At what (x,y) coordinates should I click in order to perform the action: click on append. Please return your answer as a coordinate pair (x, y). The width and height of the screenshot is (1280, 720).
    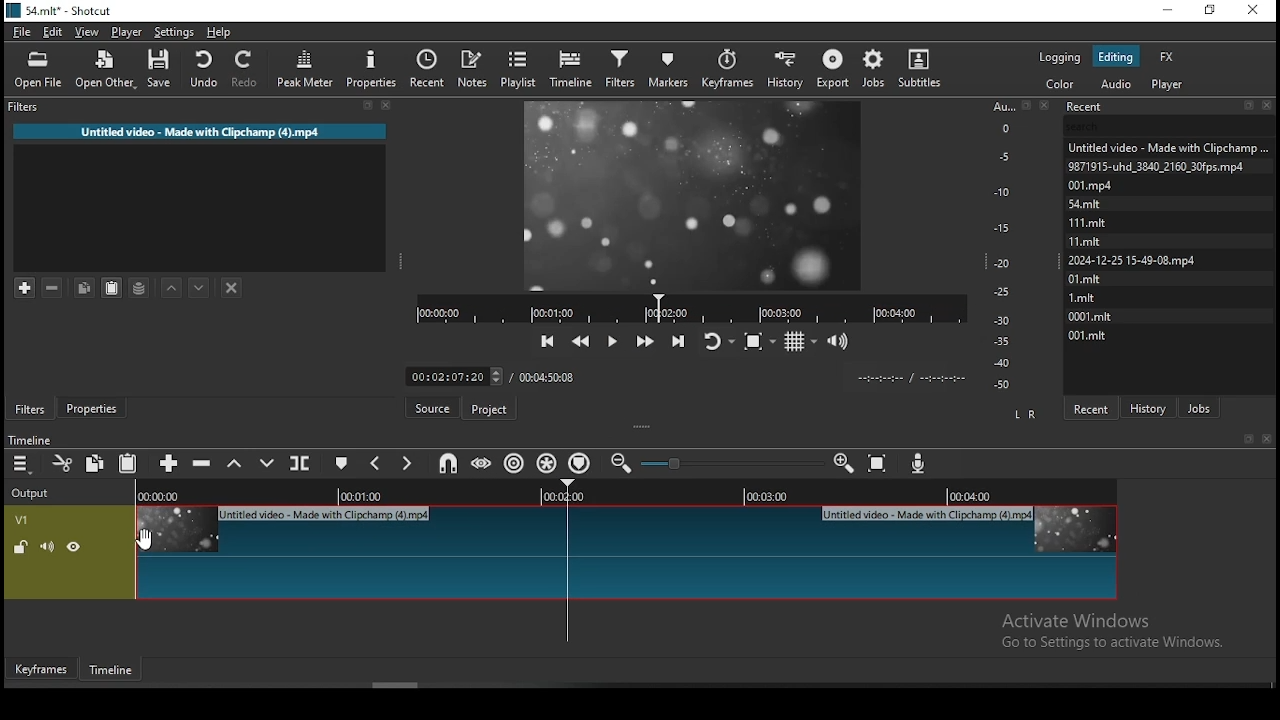
    Looking at the image, I should click on (169, 462).